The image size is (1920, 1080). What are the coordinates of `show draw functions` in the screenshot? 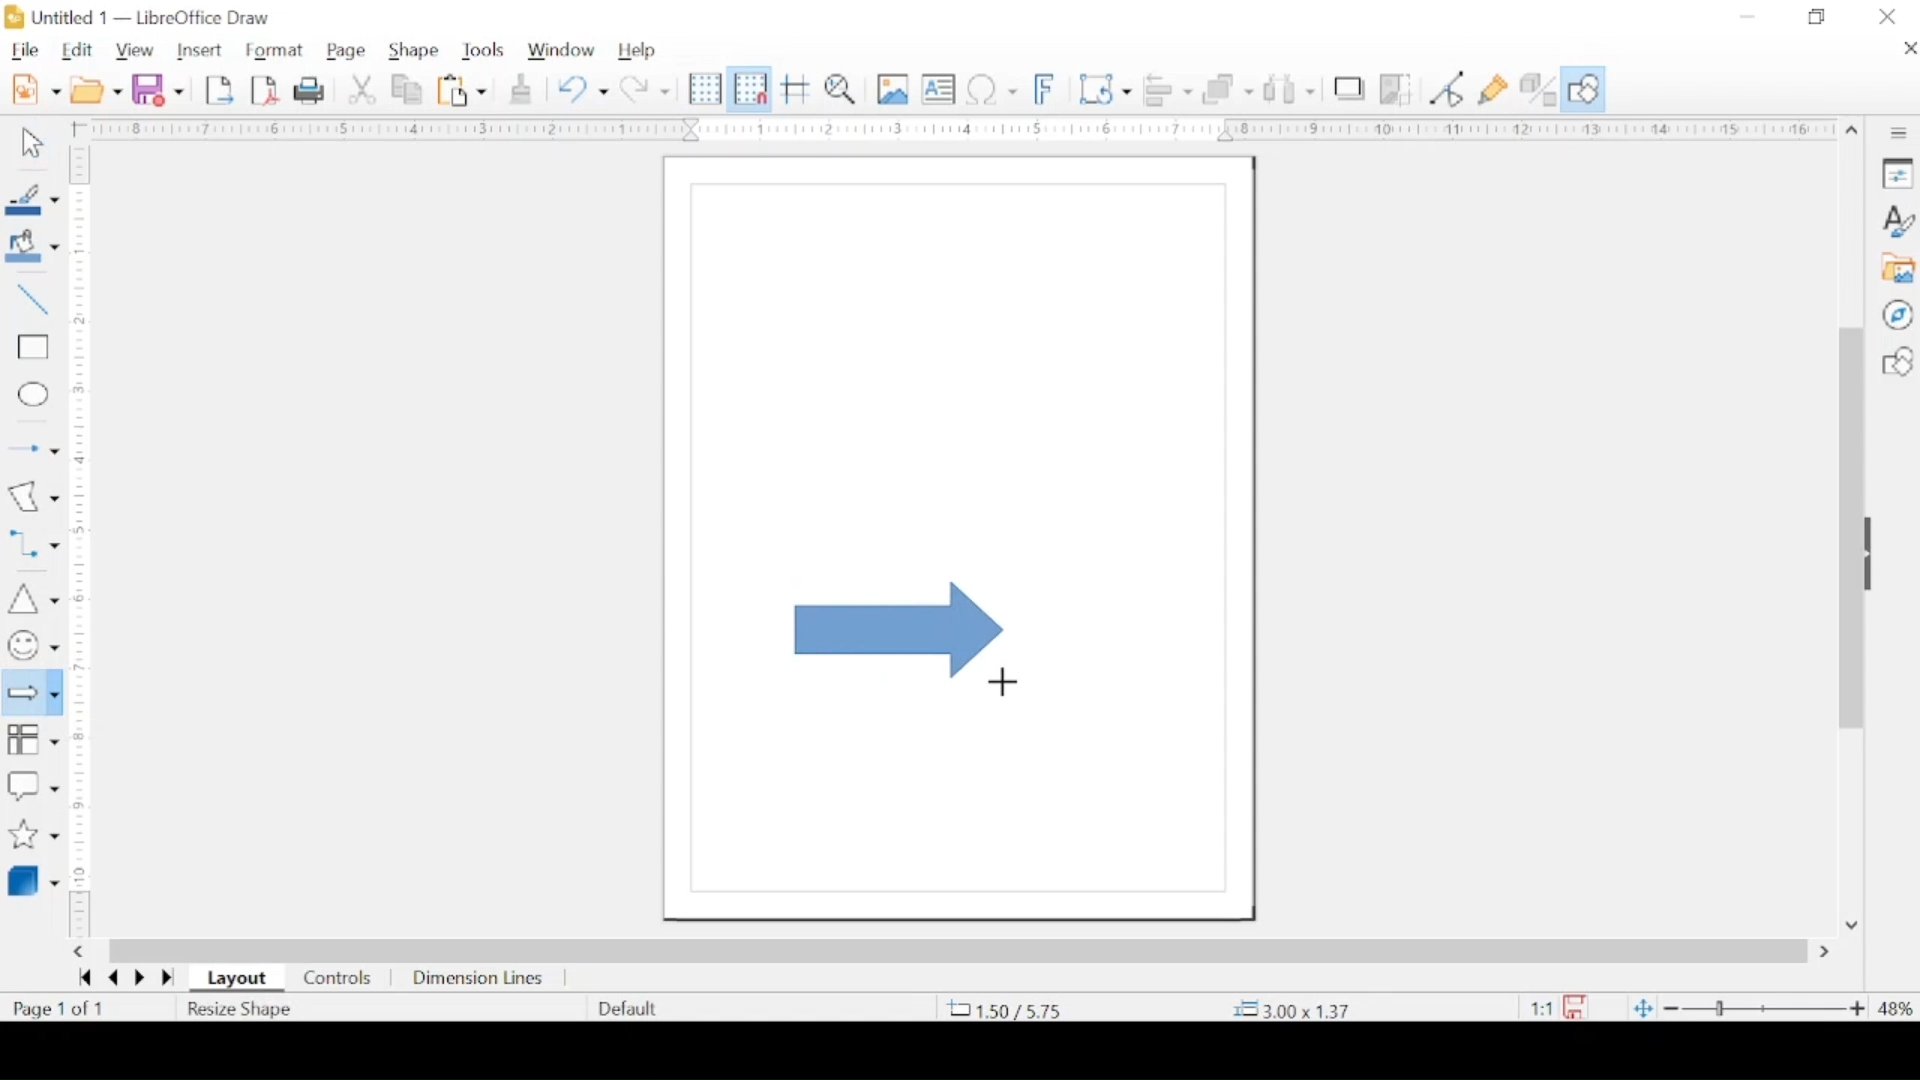 It's located at (1585, 88).